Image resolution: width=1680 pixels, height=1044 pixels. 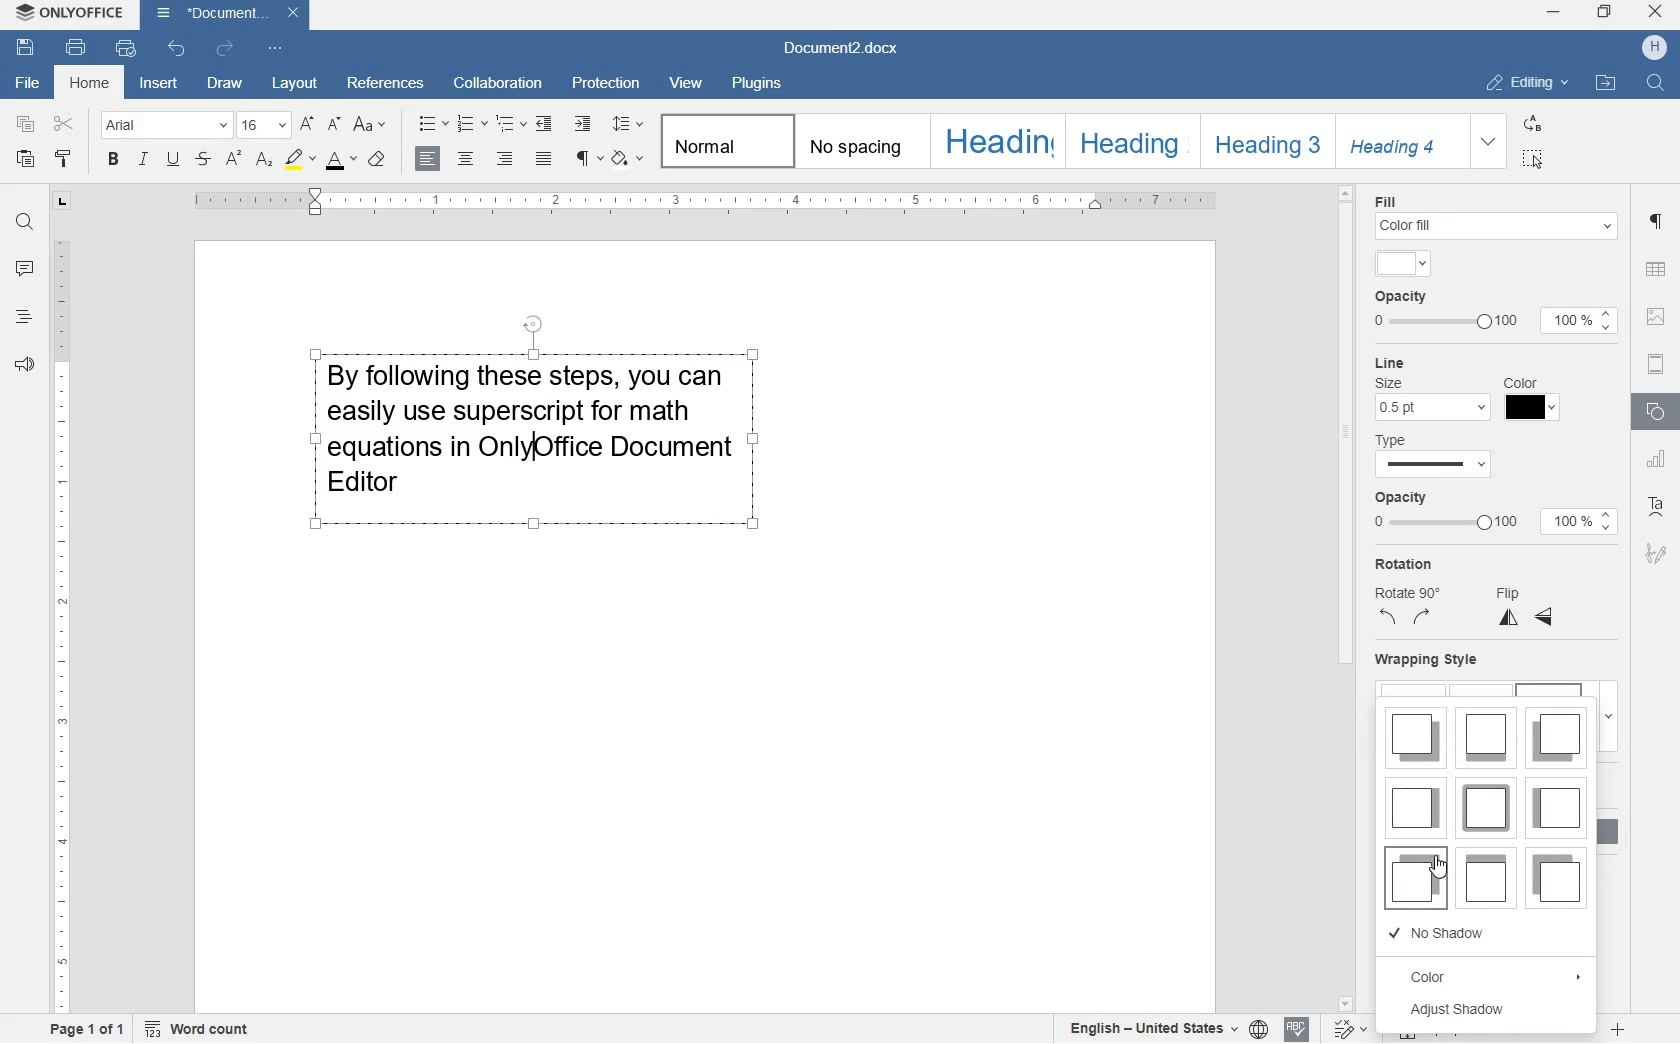 I want to click on home, so click(x=87, y=82).